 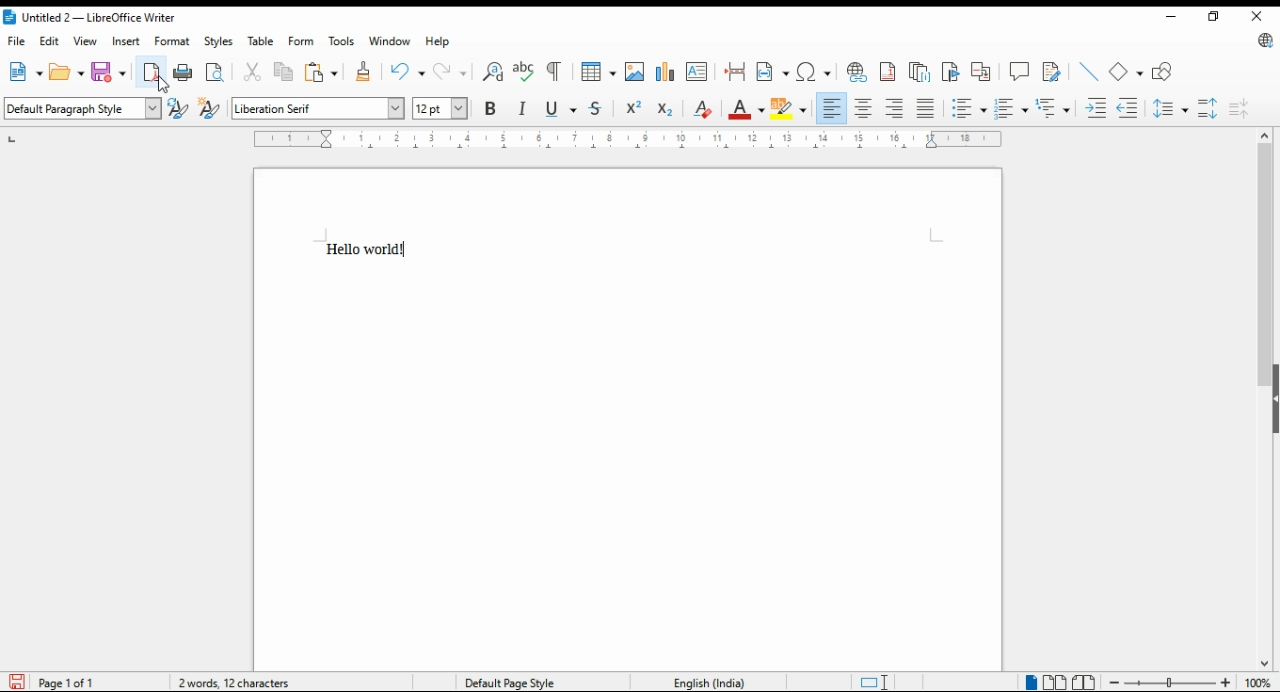 I want to click on copy, so click(x=282, y=73).